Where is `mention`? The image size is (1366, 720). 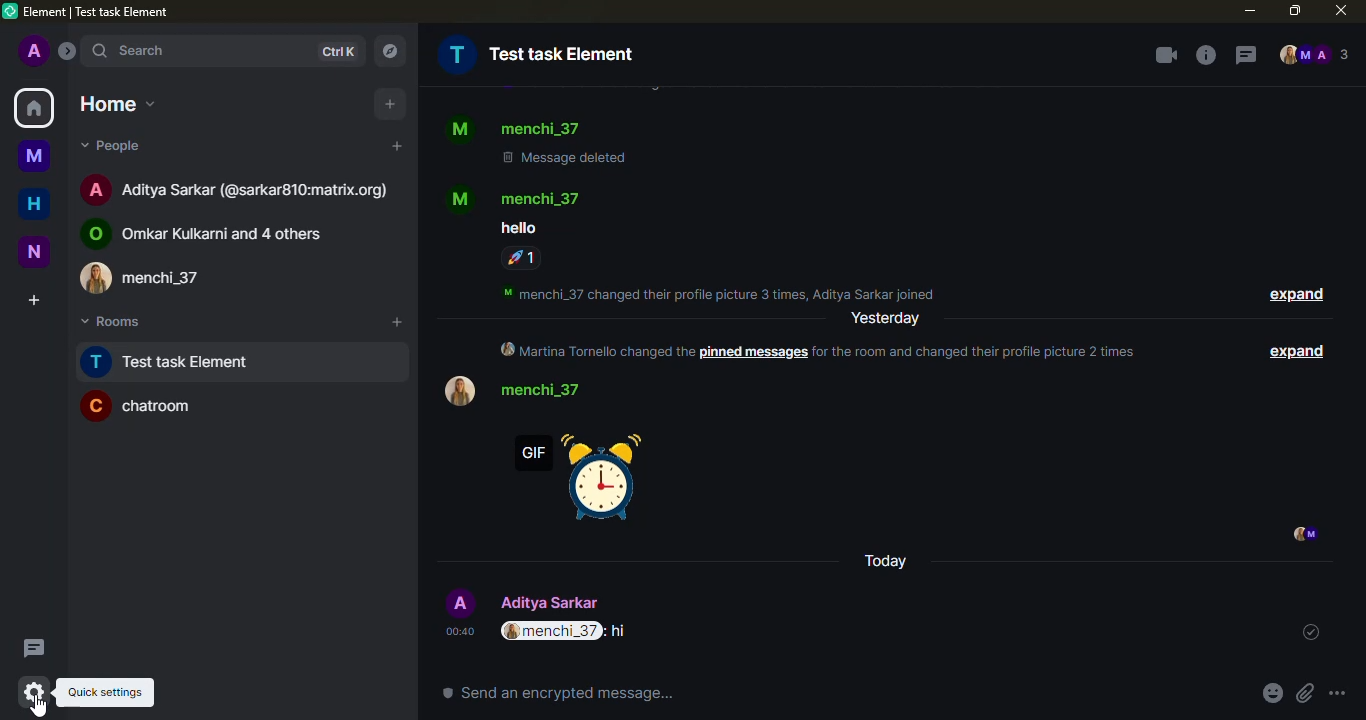
mention is located at coordinates (551, 631).